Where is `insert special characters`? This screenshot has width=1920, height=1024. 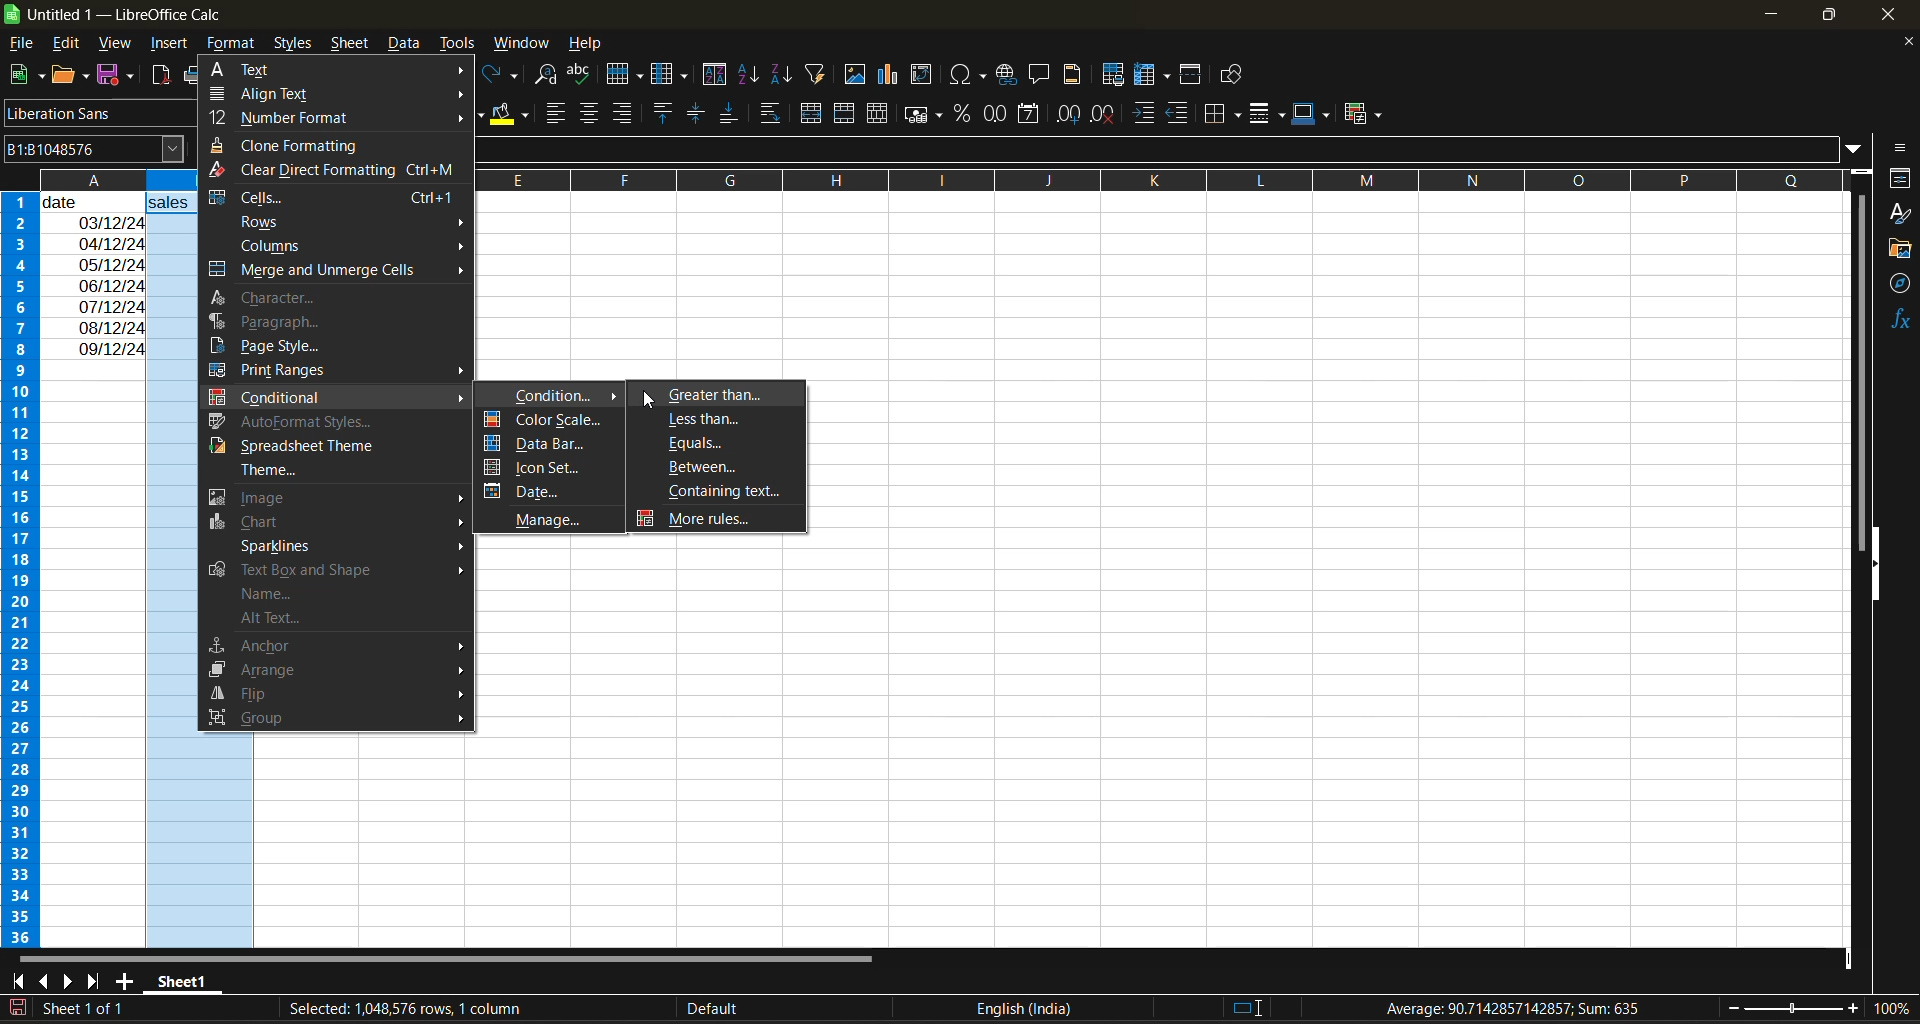 insert special characters is located at coordinates (969, 77).